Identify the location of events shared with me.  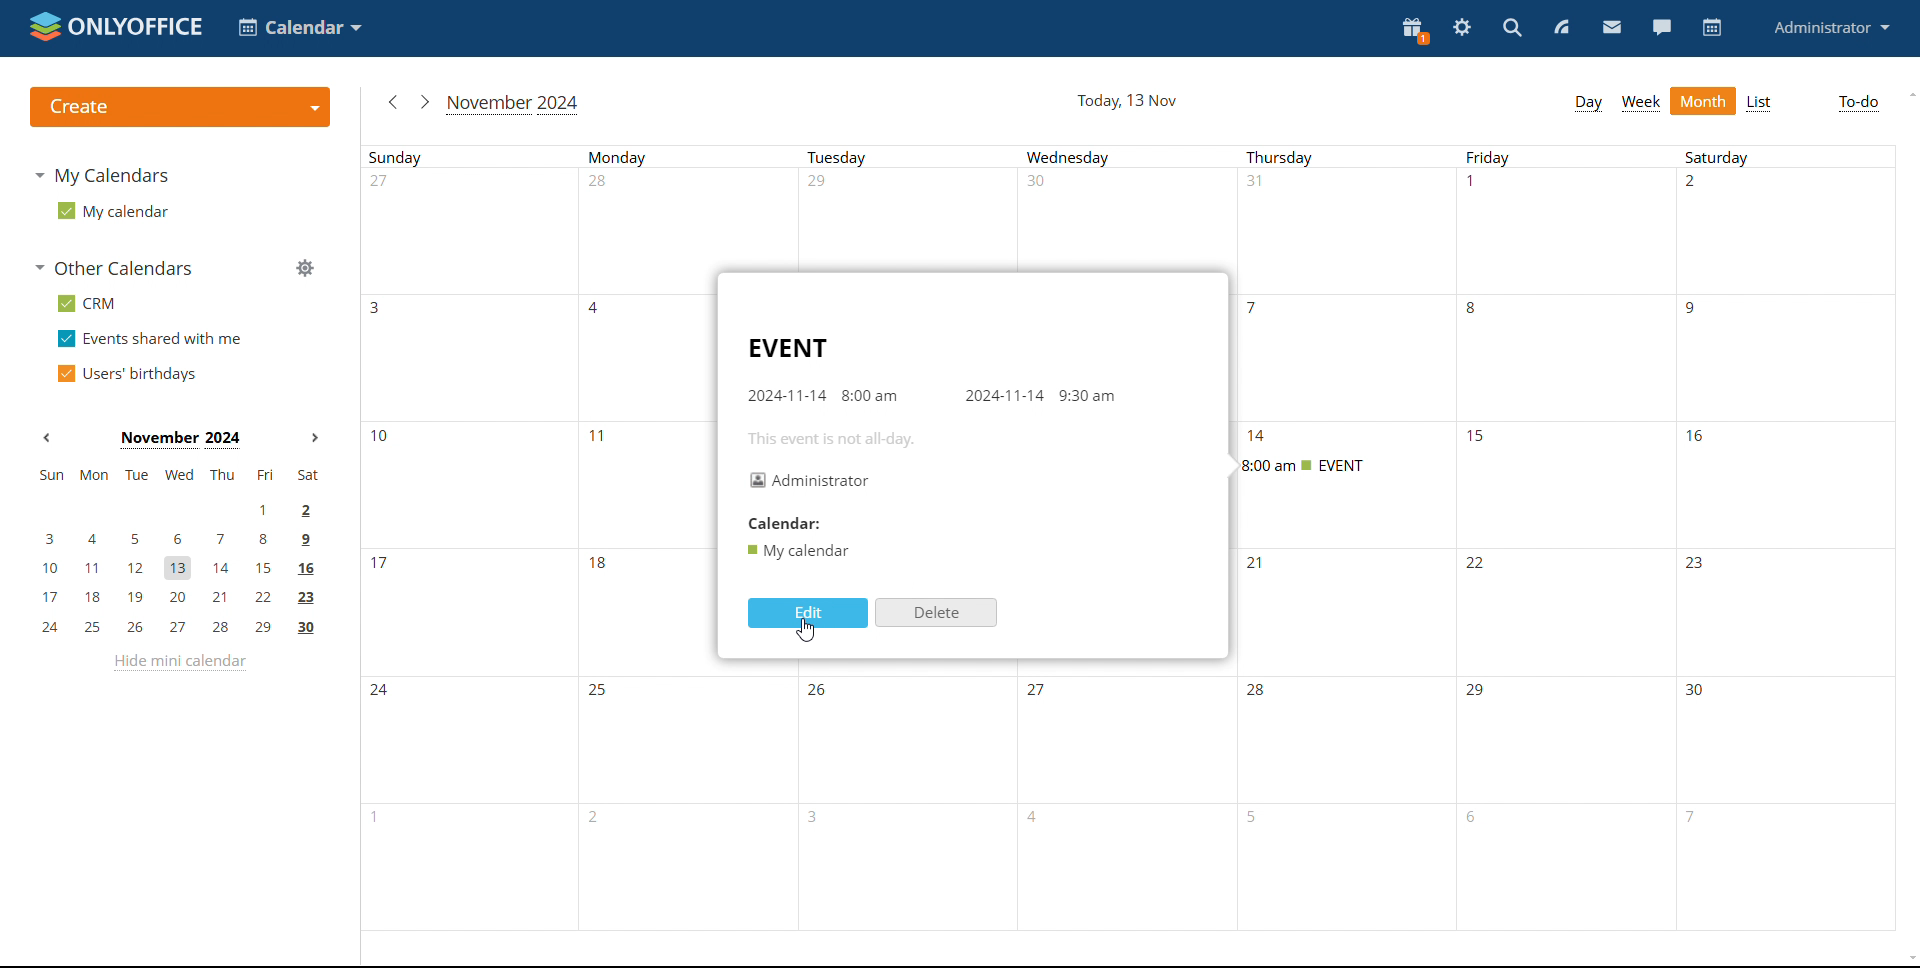
(152, 339).